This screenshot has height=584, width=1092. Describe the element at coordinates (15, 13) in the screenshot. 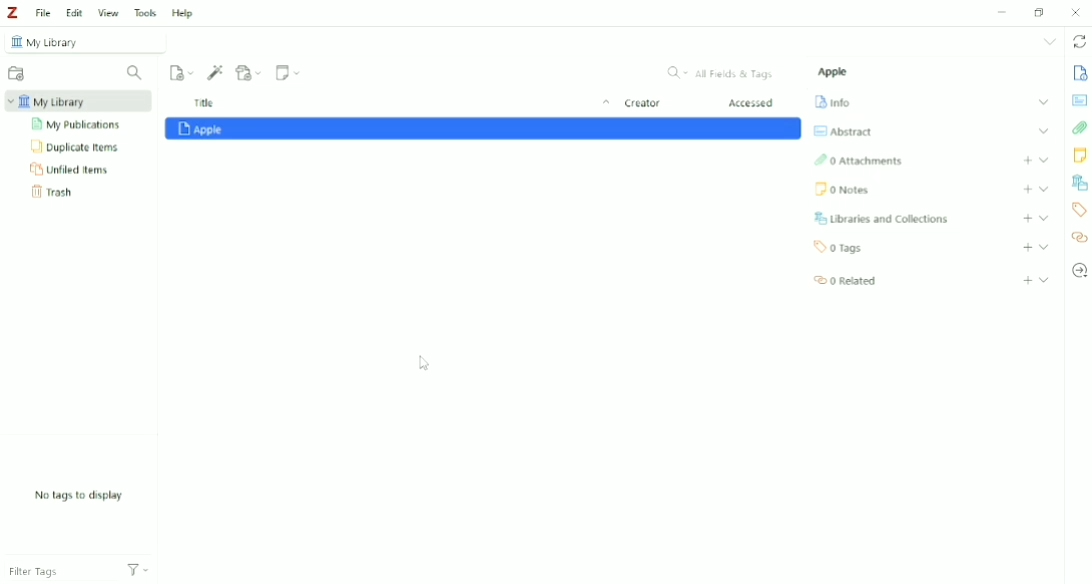

I see `Logo` at that location.